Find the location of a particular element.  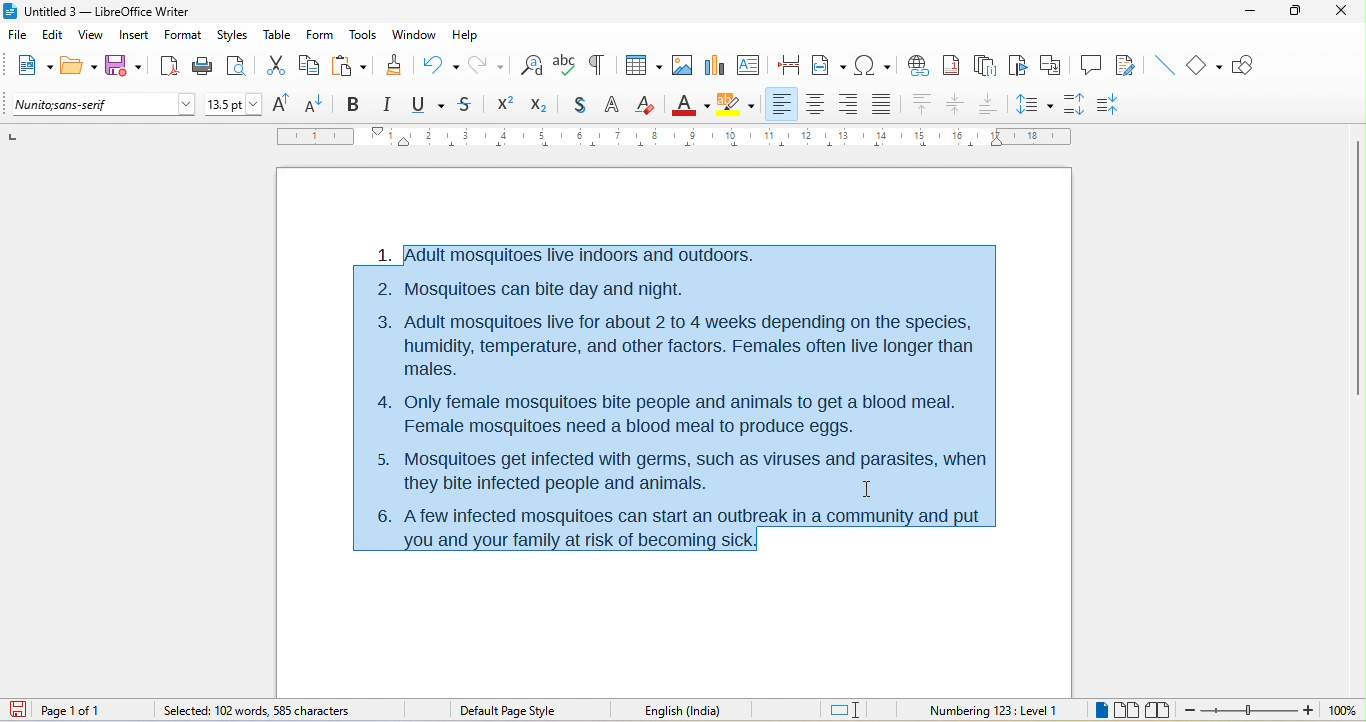

character highlighting is located at coordinates (738, 104).